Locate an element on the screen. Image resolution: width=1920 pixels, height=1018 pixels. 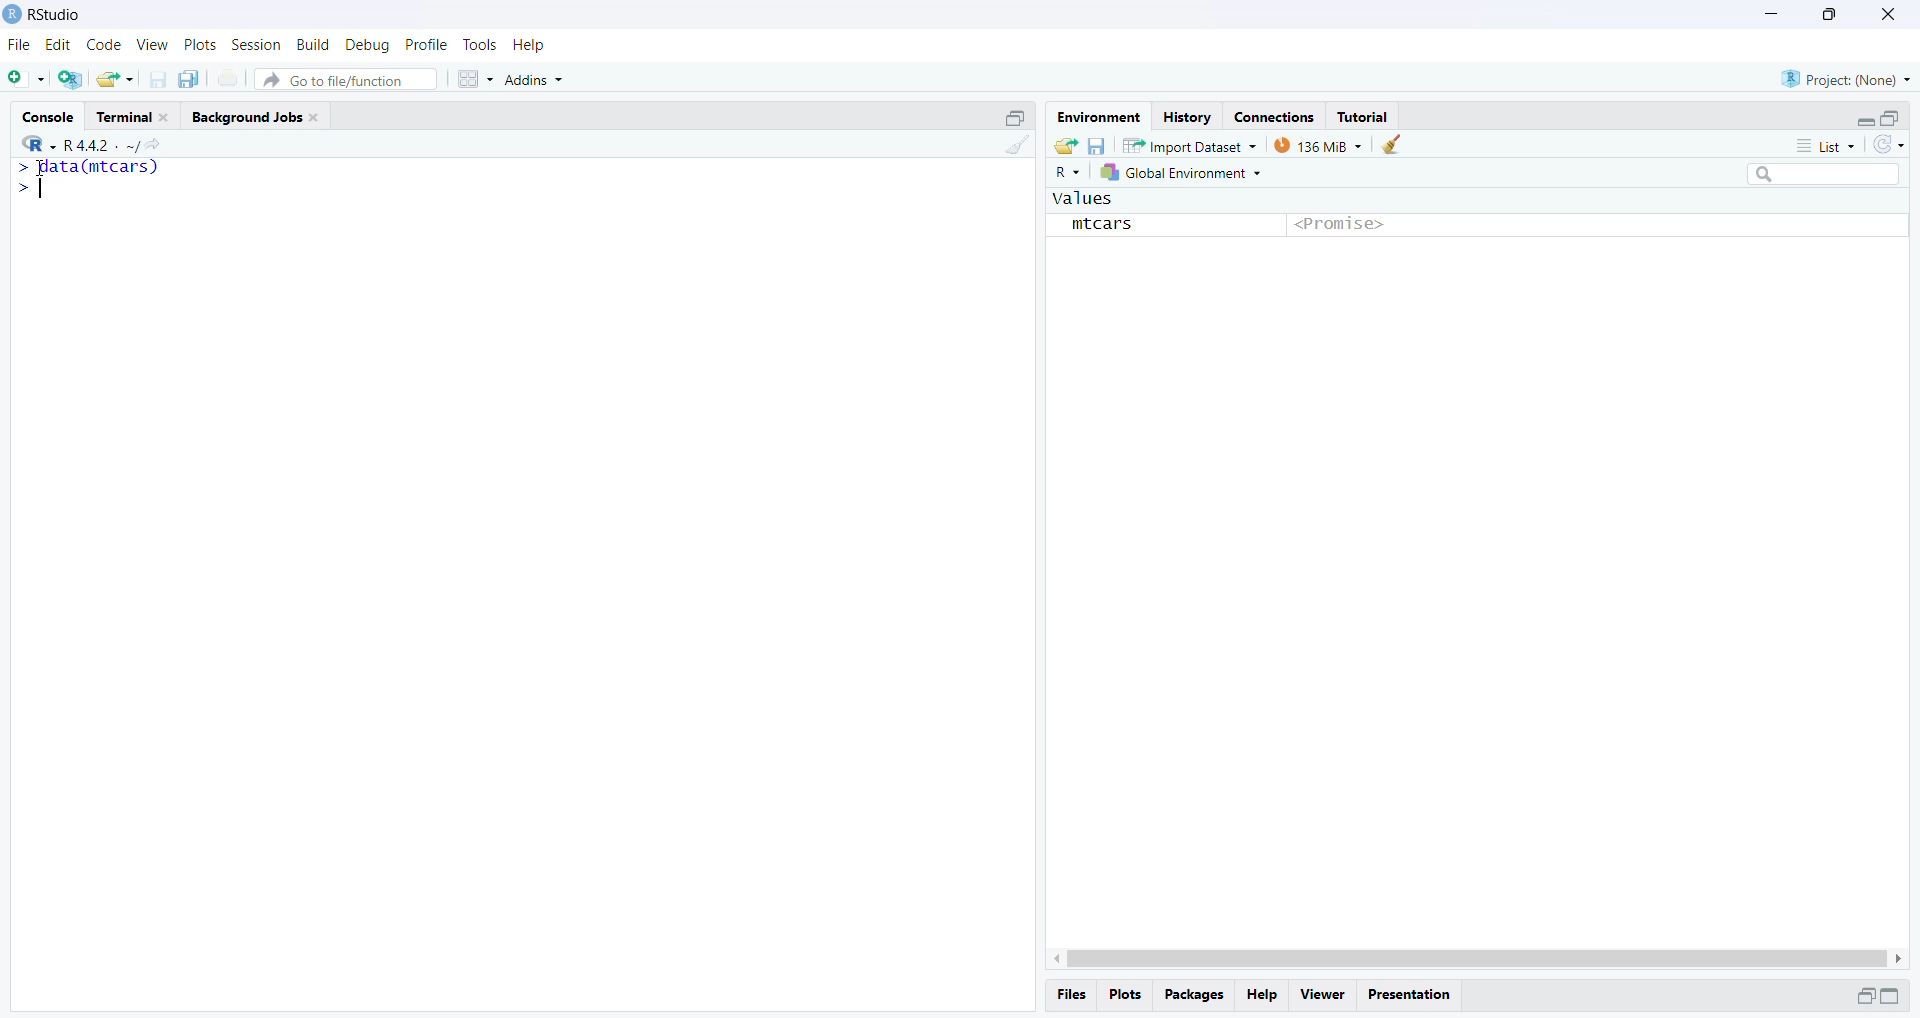
Minimize is located at coordinates (1861, 996).